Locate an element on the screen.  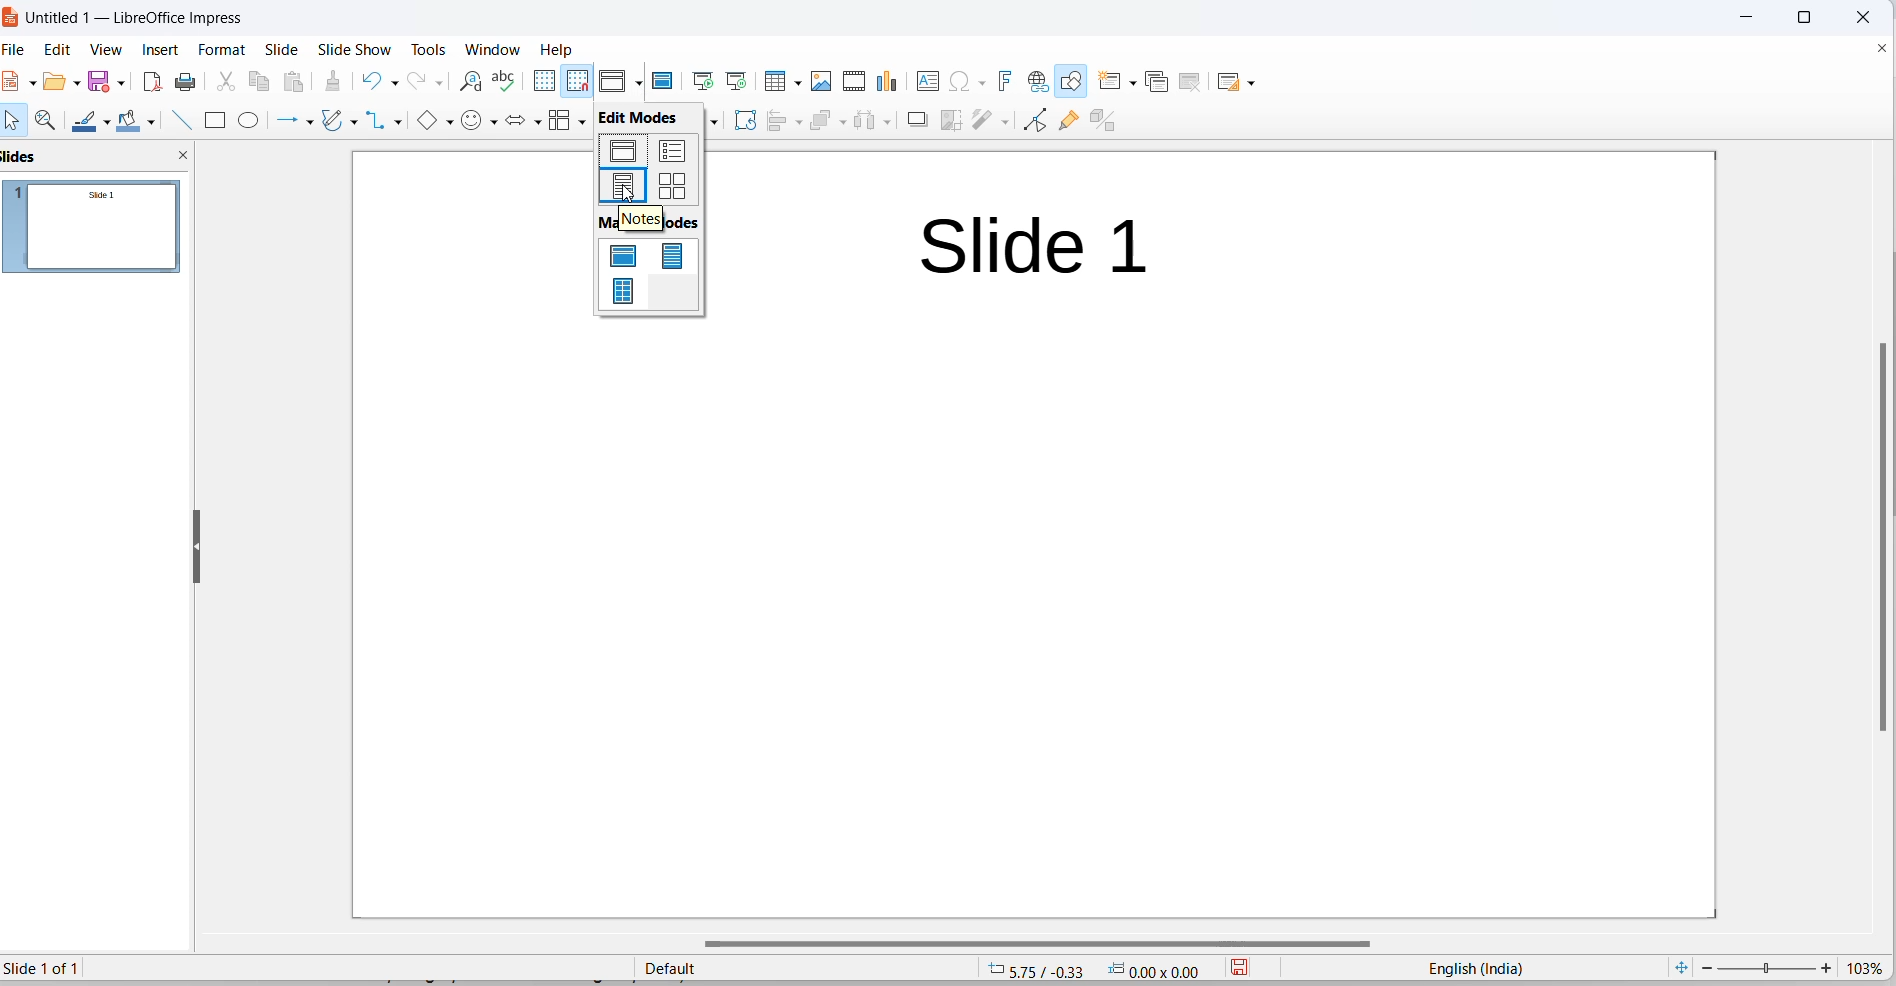
display grid is located at coordinates (545, 80).